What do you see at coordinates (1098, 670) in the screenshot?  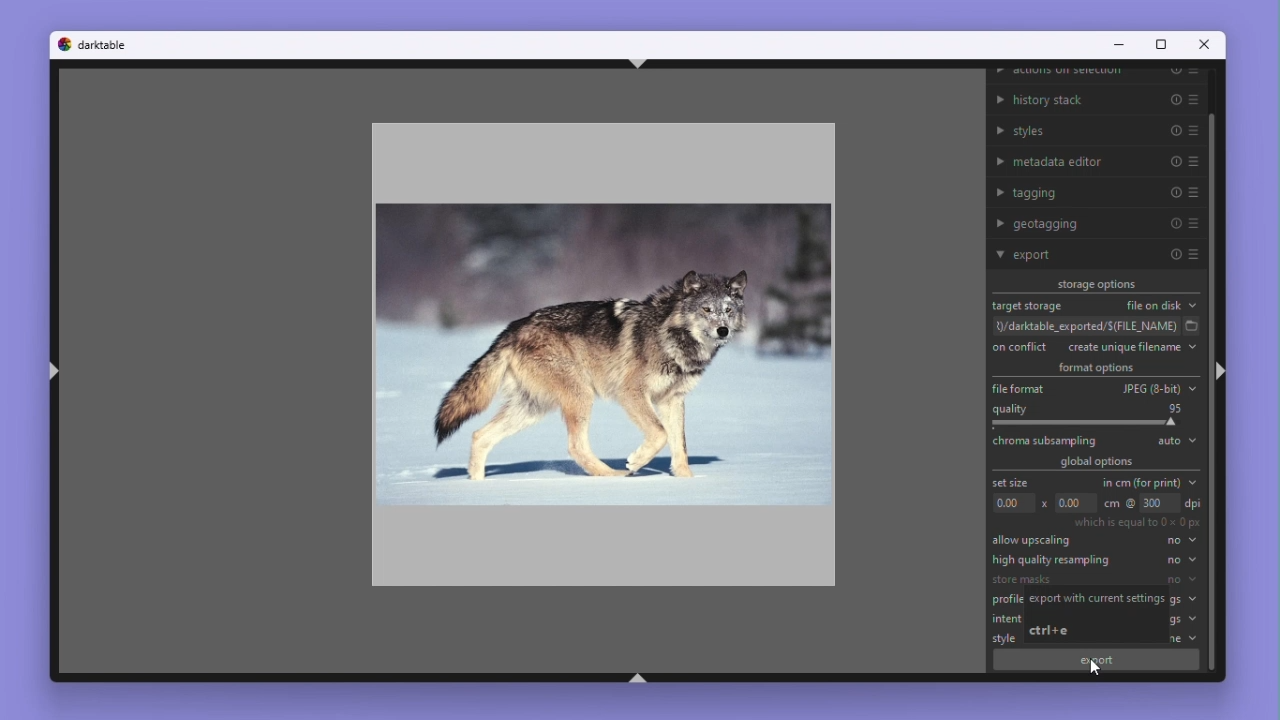 I see `mouse pointer` at bounding box center [1098, 670].